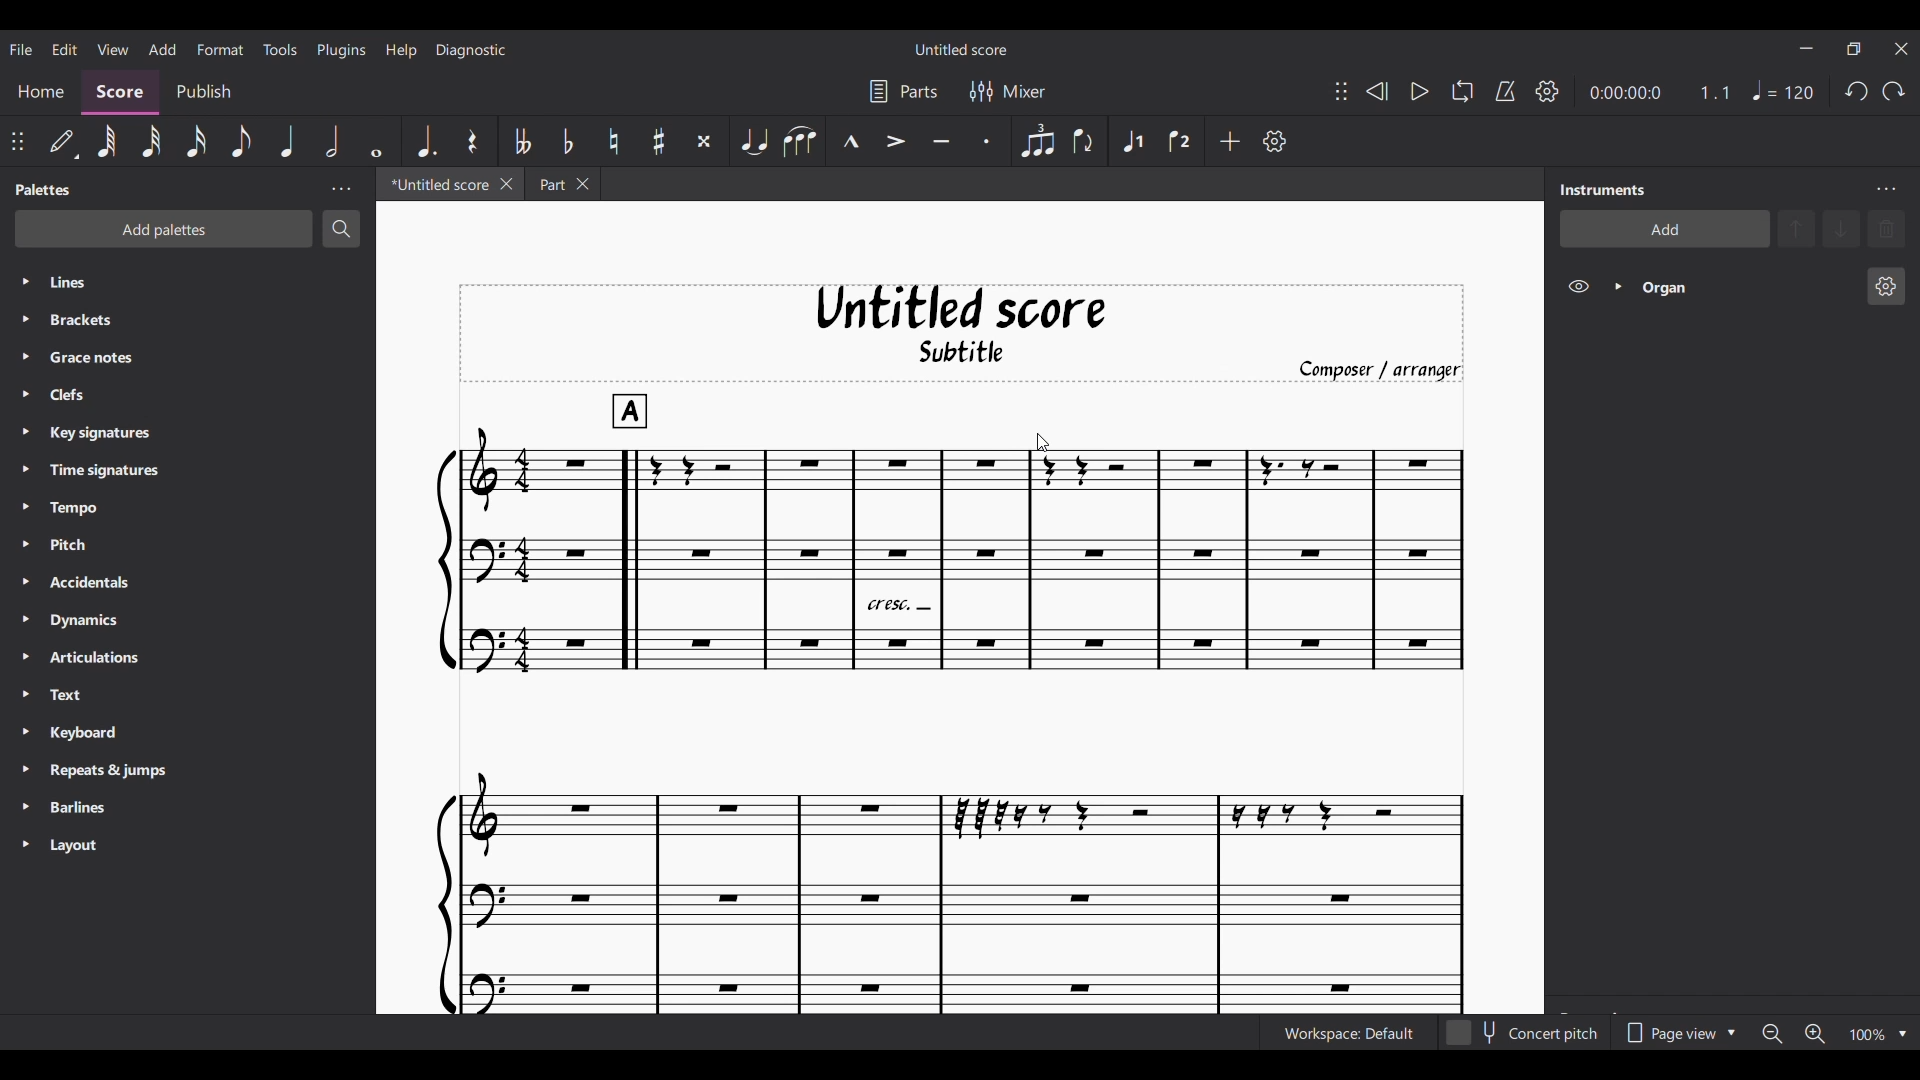  I want to click on Tenuto, so click(942, 142).